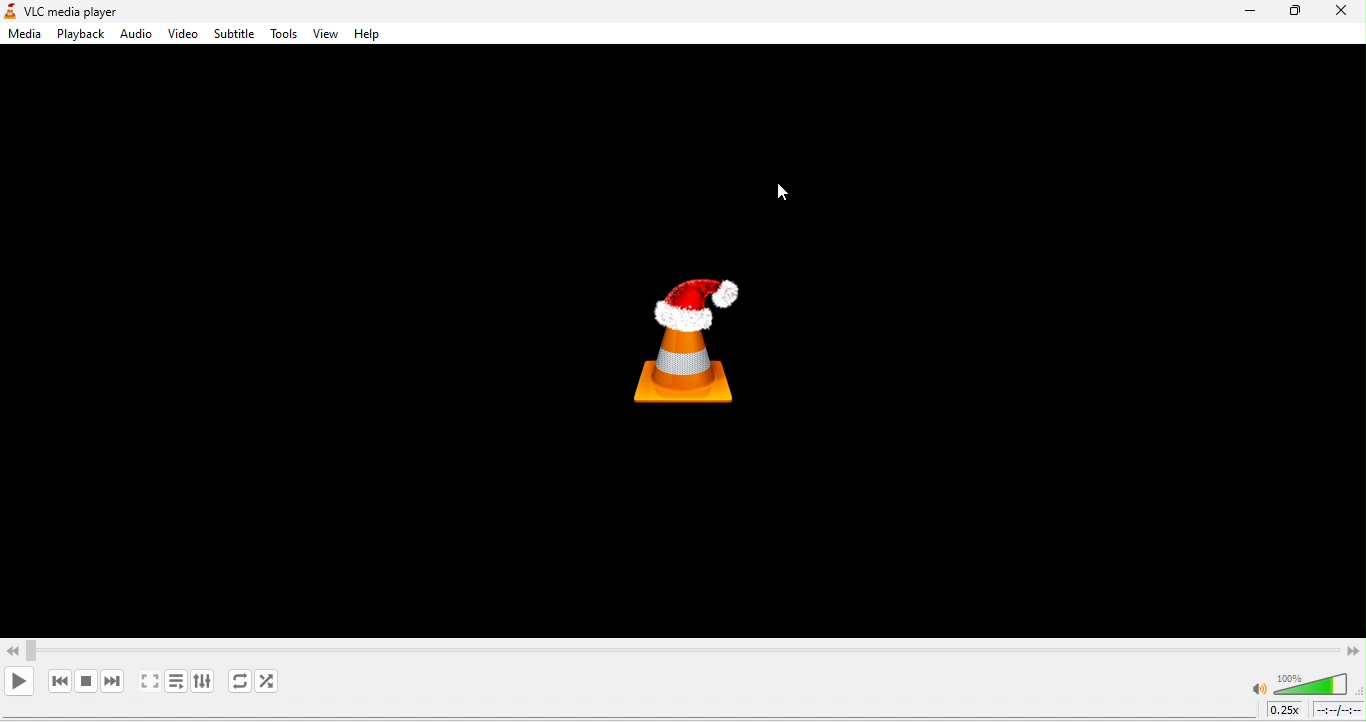 Image resolution: width=1366 pixels, height=722 pixels. What do you see at coordinates (135, 36) in the screenshot?
I see `audio` at bounding box center [135, 36].